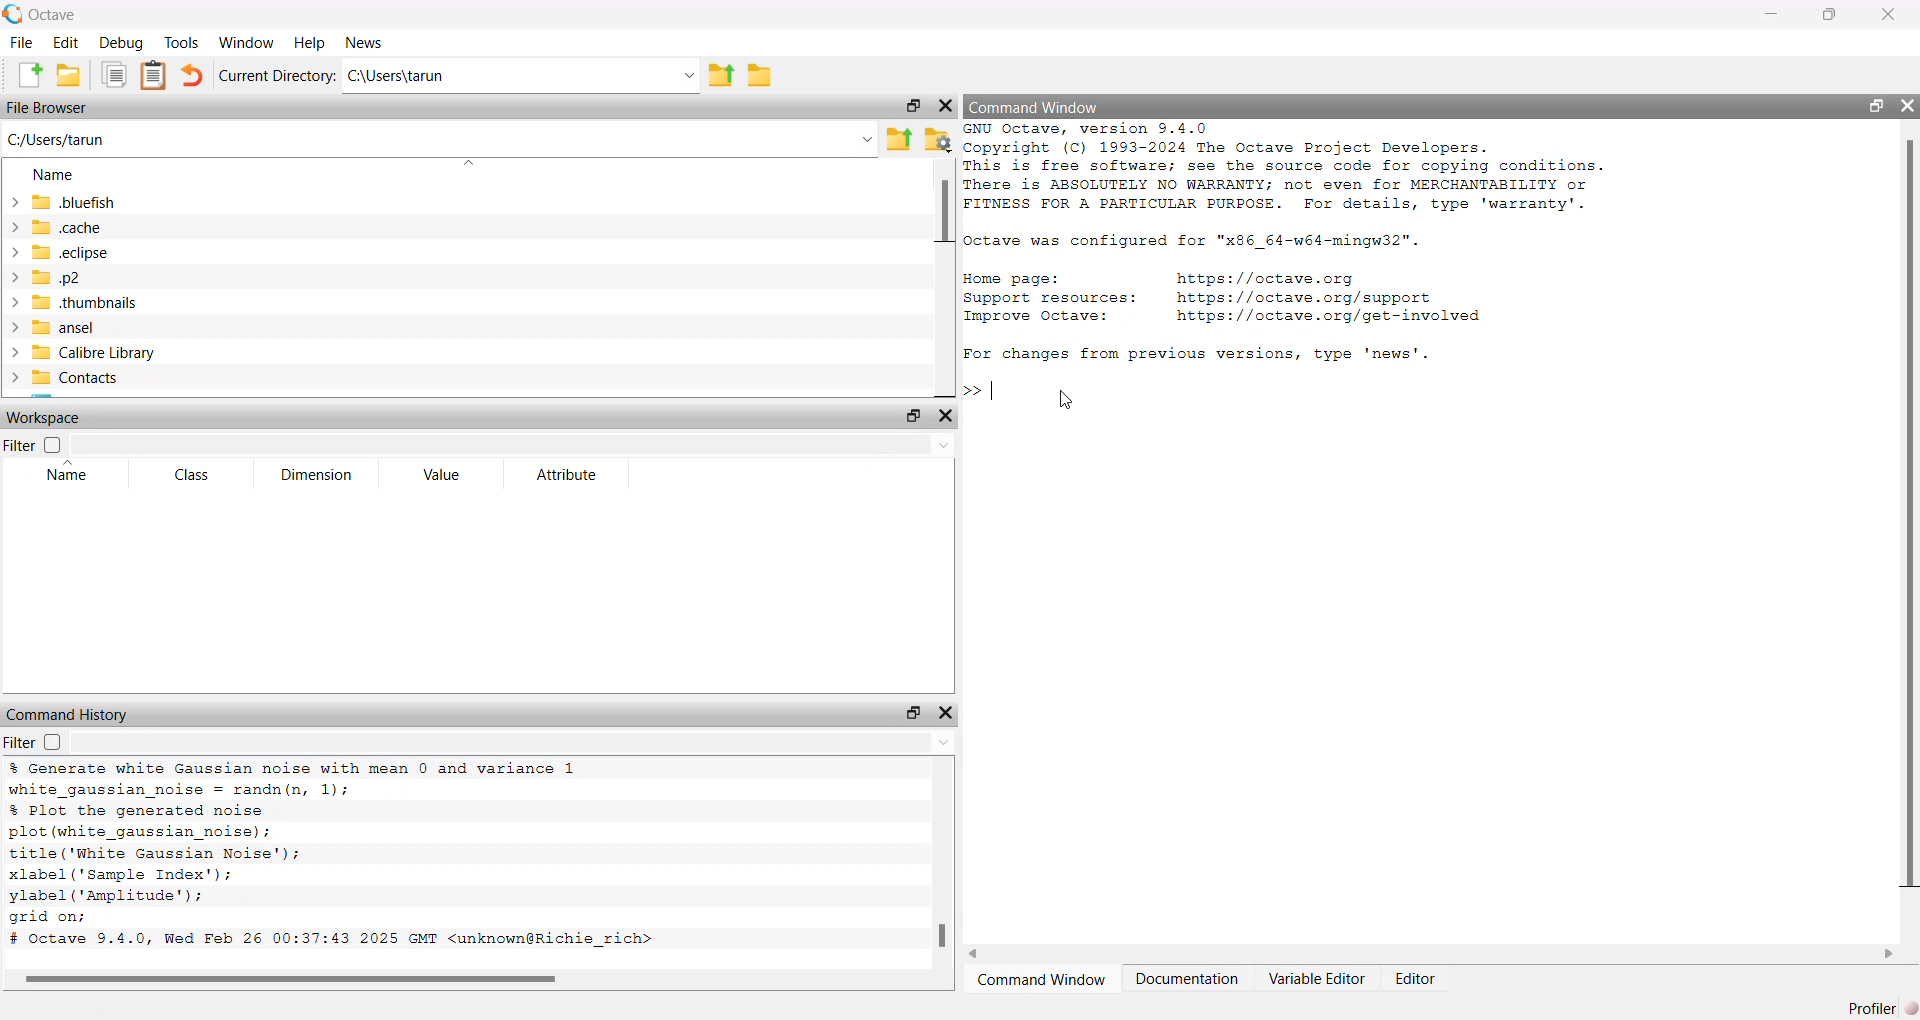 The width and height of the screenshot is (1920, 1020). What do you see at coordinates (112, 77) in the screenshot?
I see `documents` at bounding box center [112, 77].